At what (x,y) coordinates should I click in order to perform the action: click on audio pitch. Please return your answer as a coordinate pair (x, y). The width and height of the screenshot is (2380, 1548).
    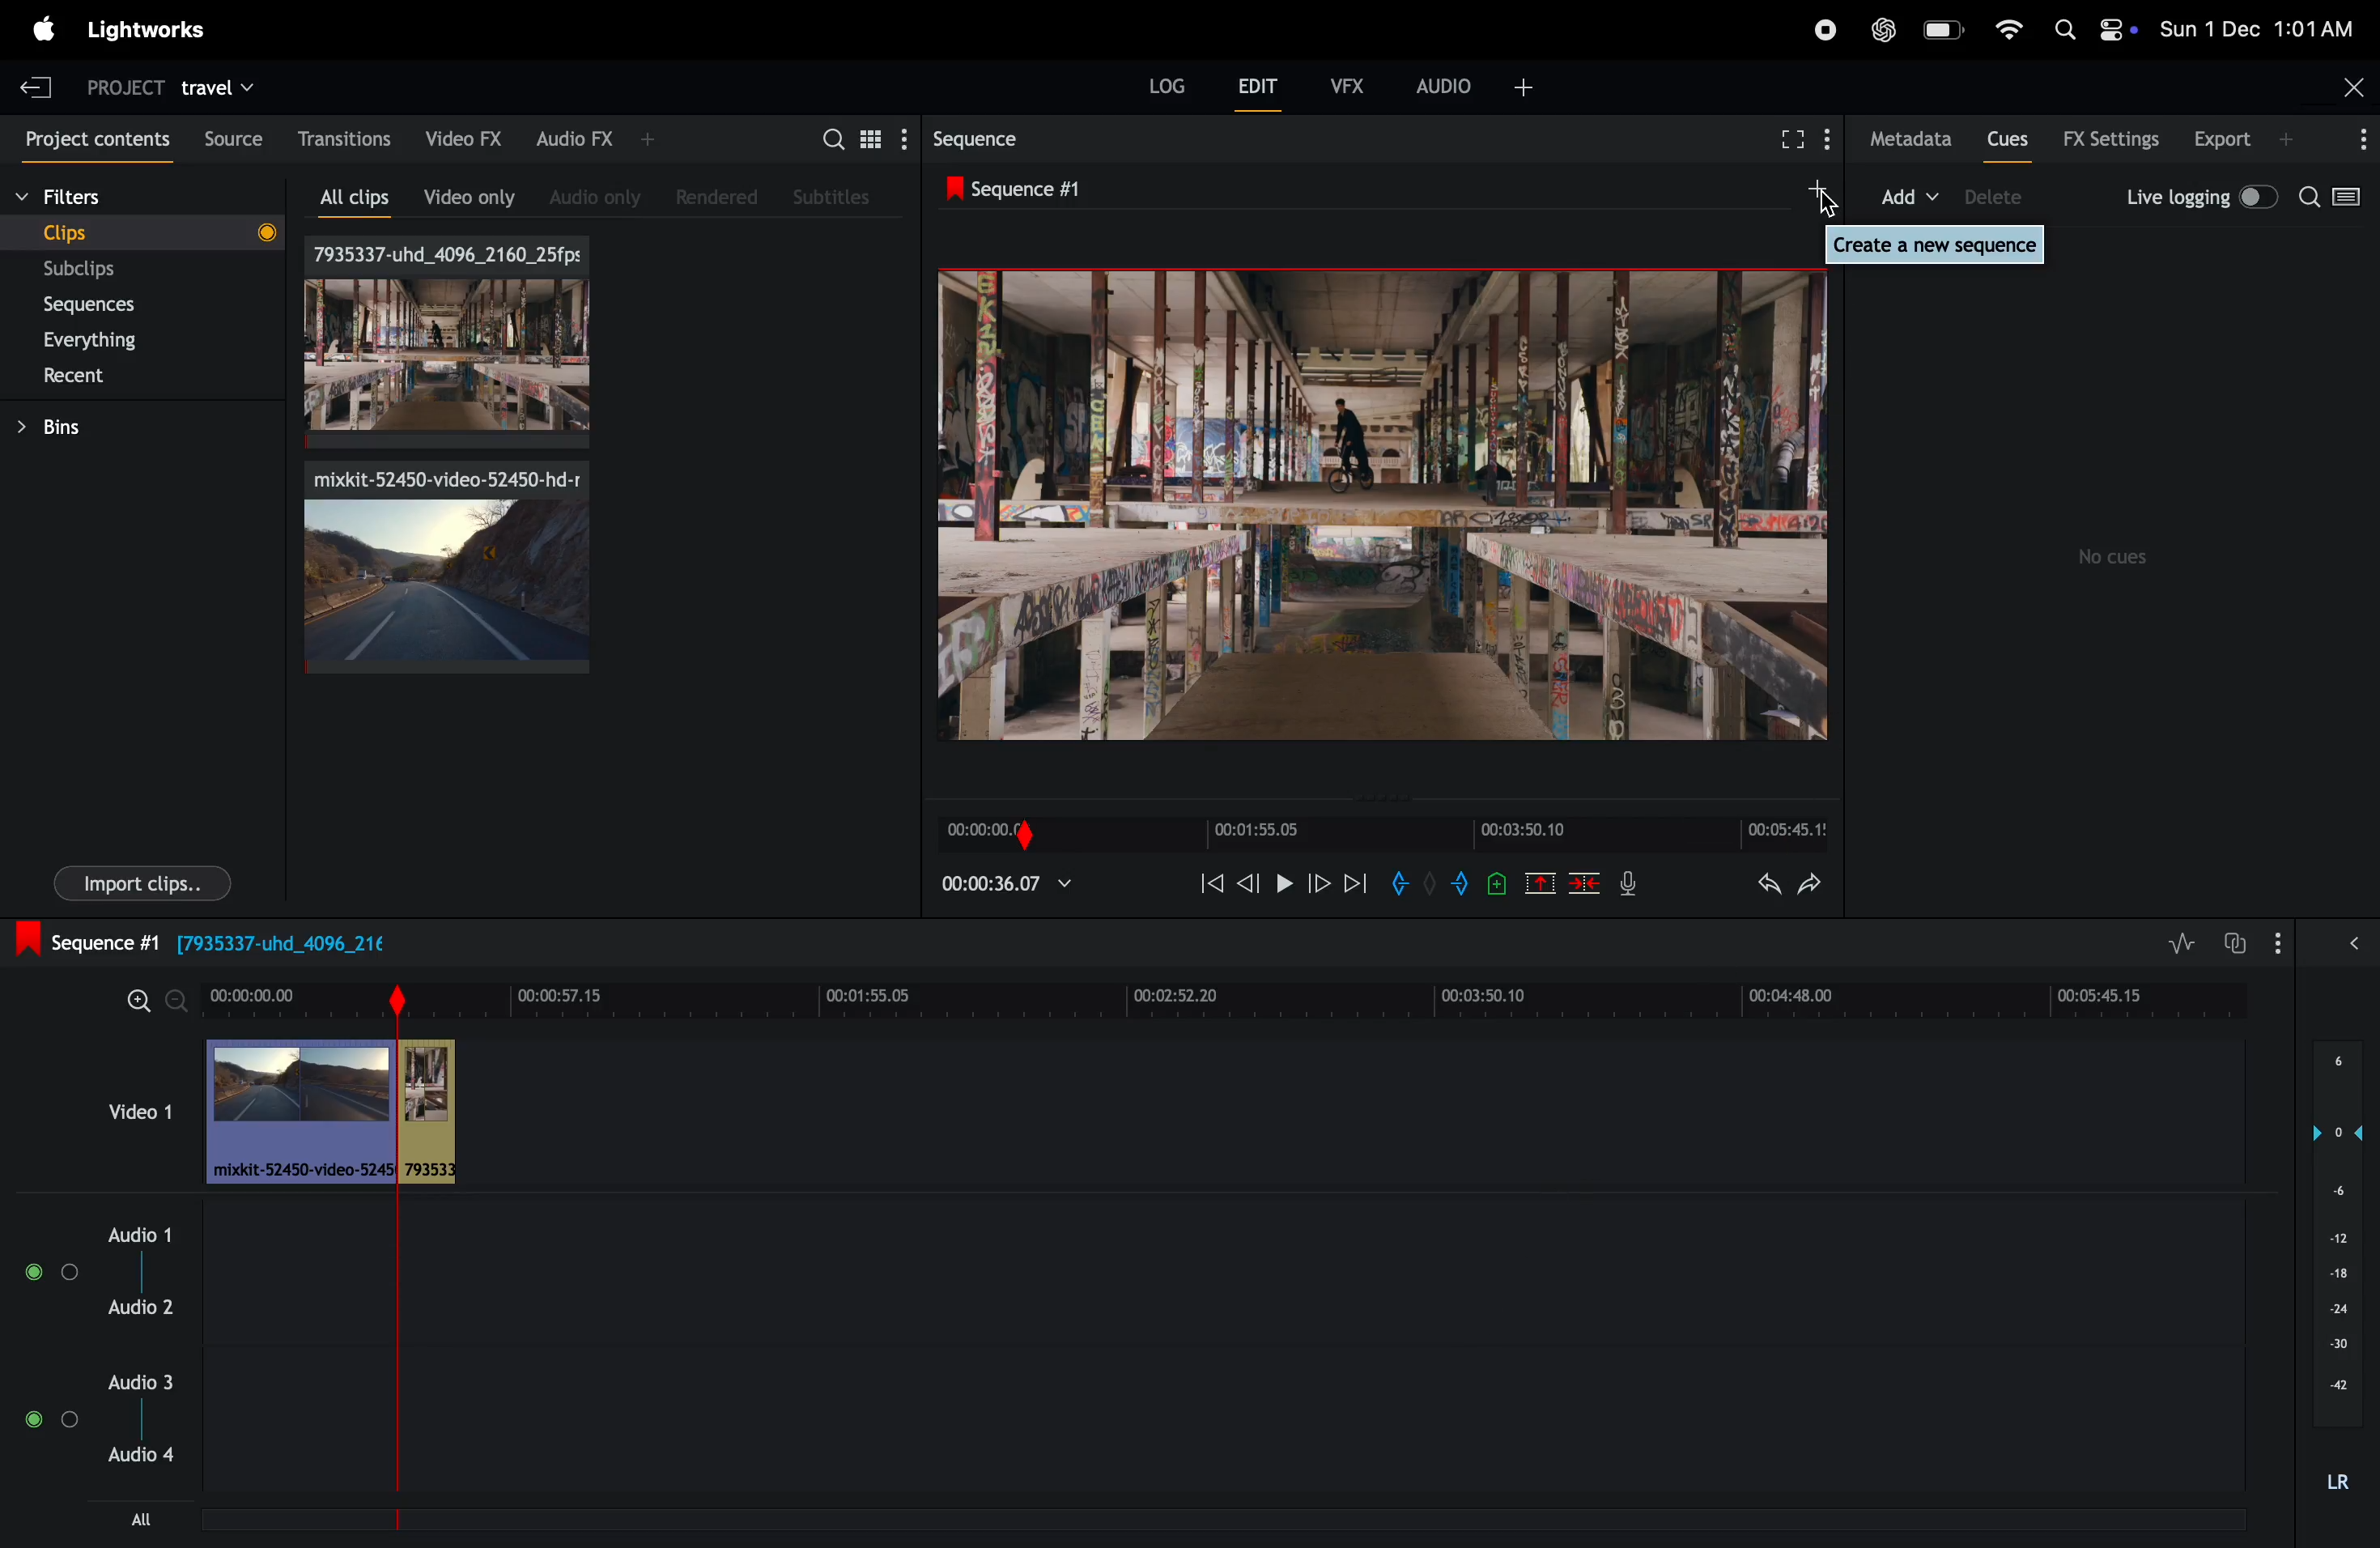
    Looking at the image, I should click on (2339, 1277).